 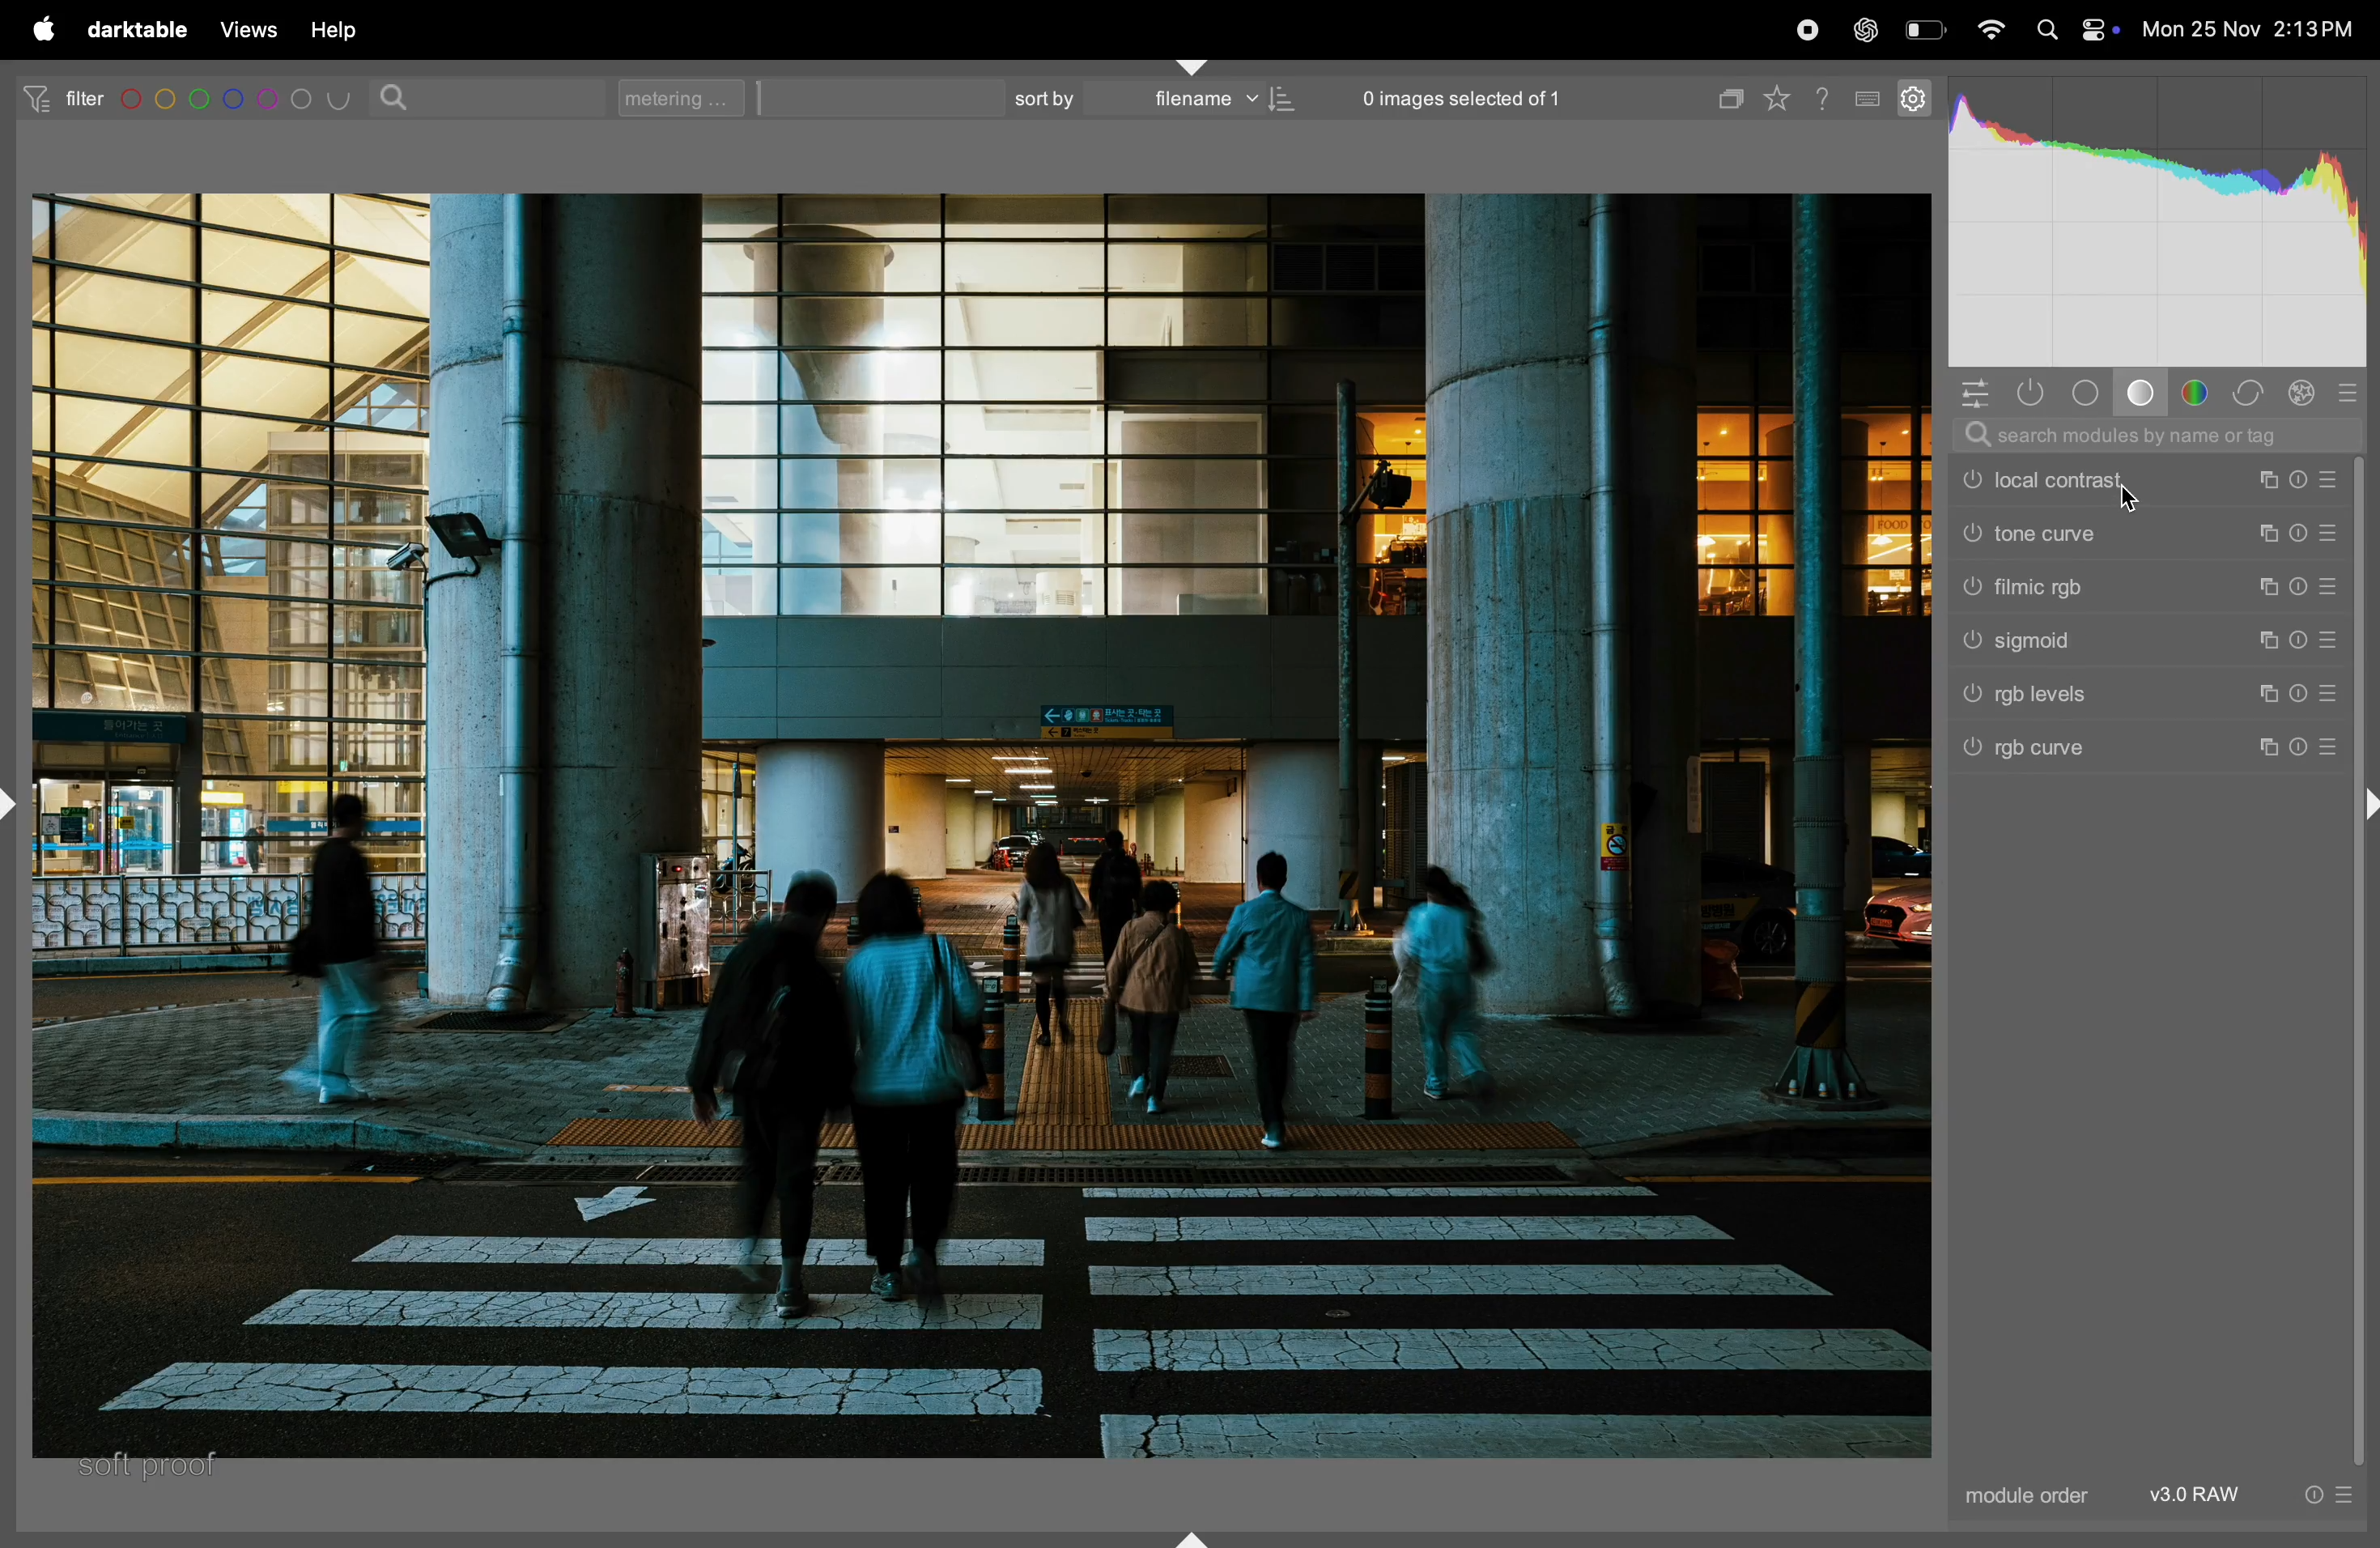 What do you see at coordinates (334, 30) in the screenshot?
I see `help` at bounding box center [334, 30].